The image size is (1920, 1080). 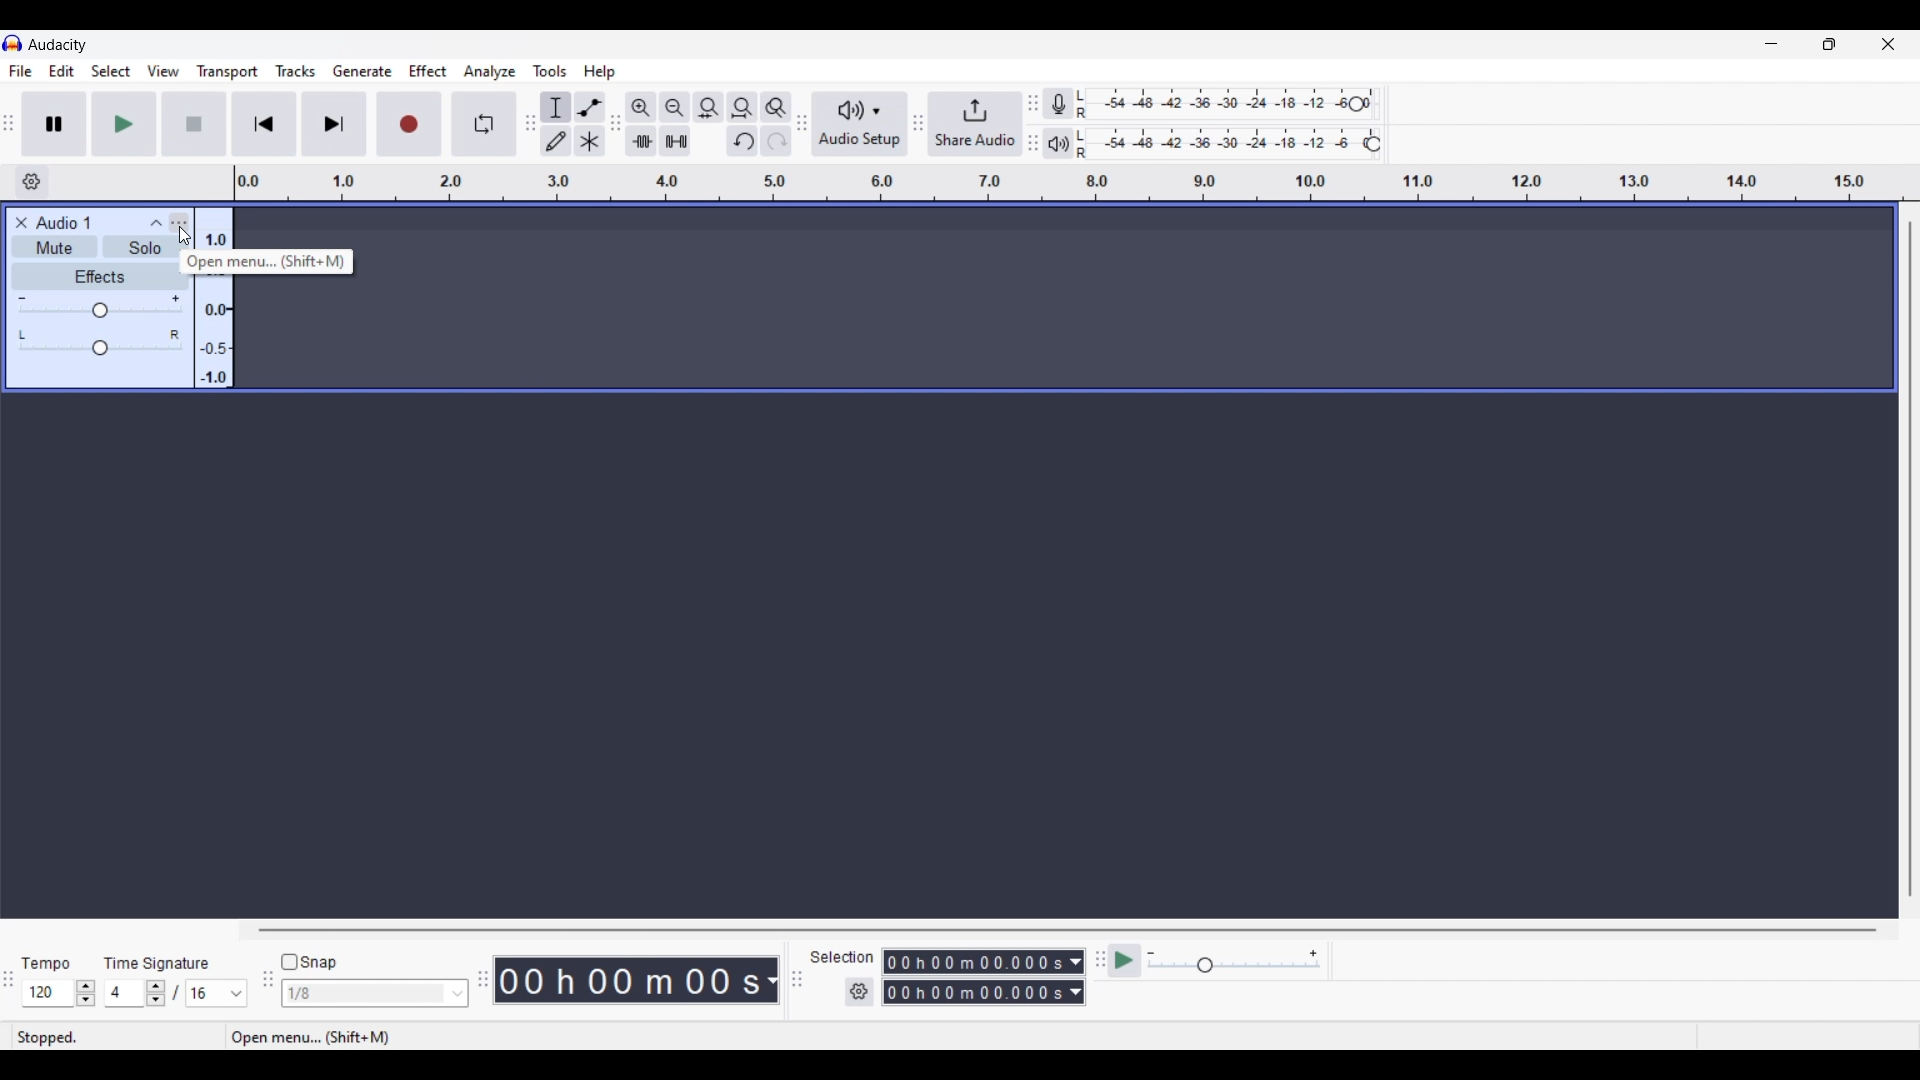 I want to click on Tools menu, so click(x=550, y=71).